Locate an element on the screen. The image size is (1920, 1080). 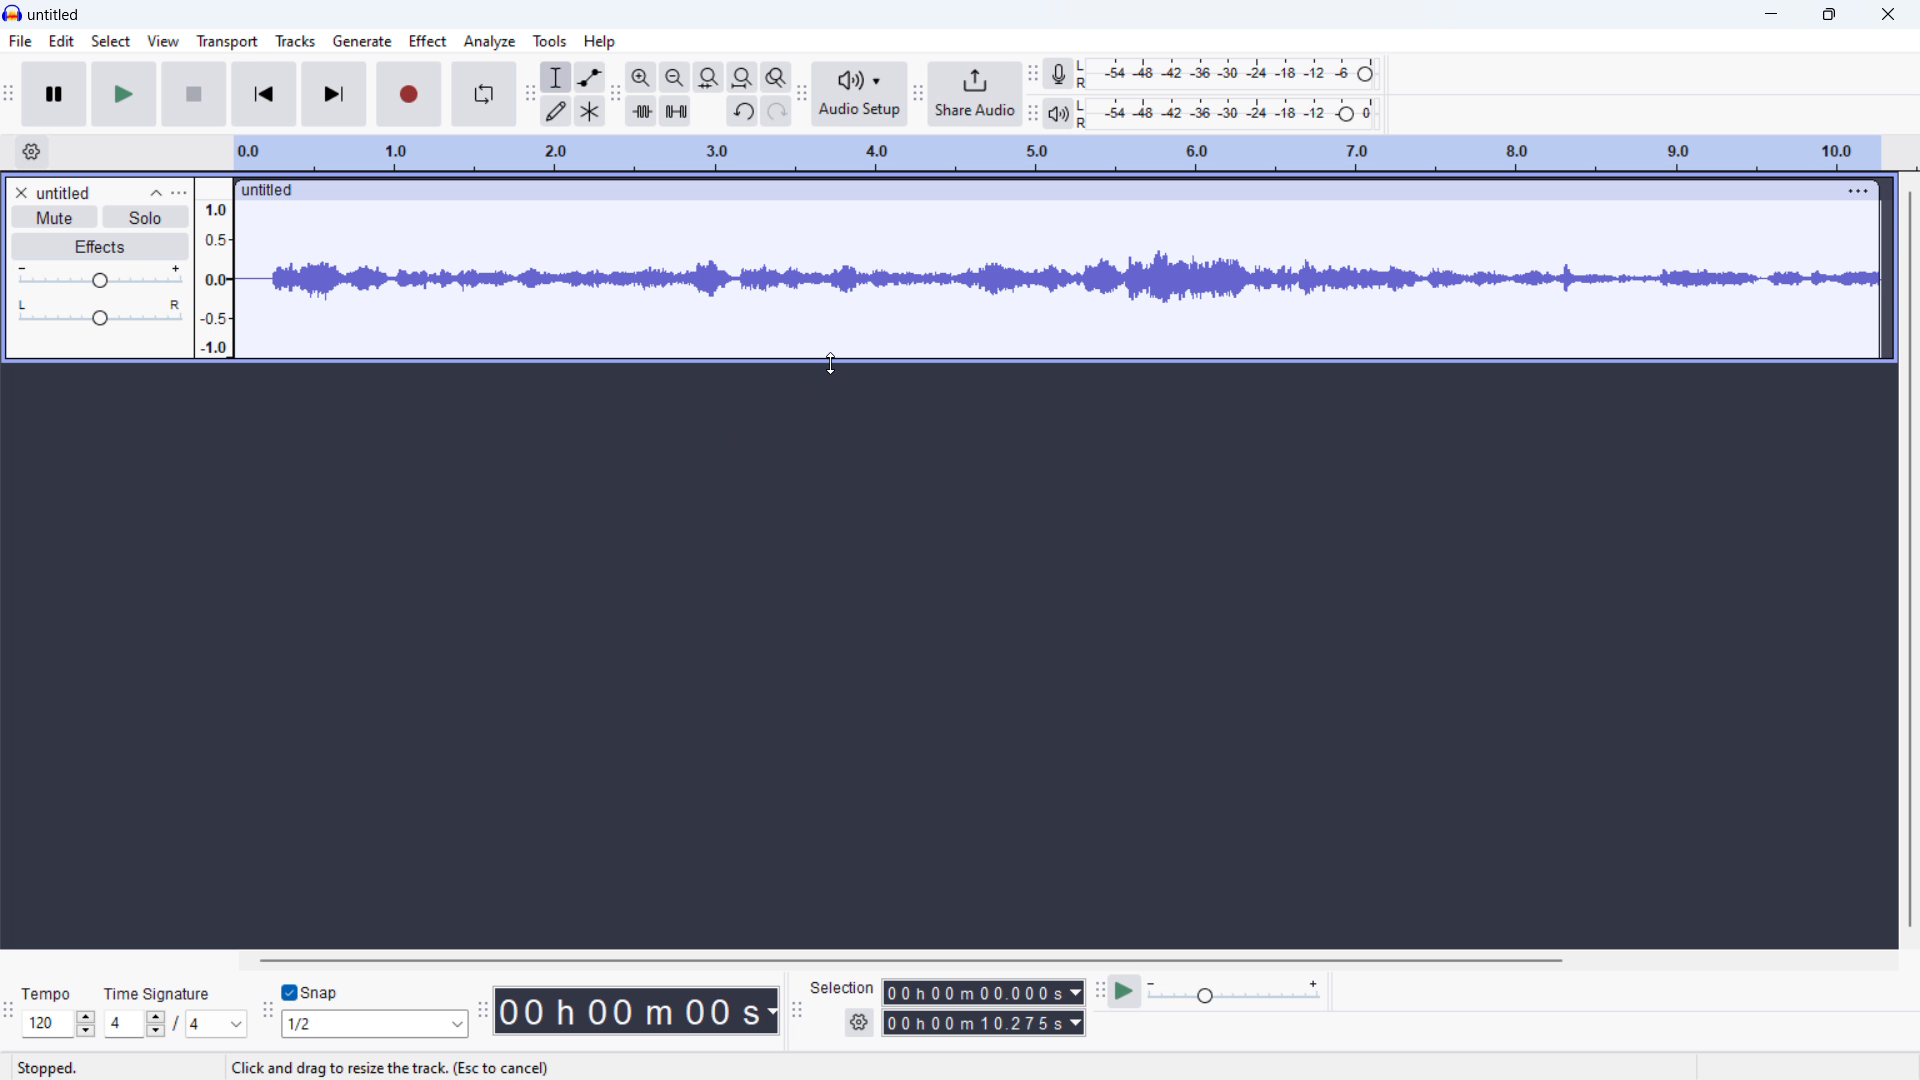
tools toolbar is located at coordinates (529, 96).